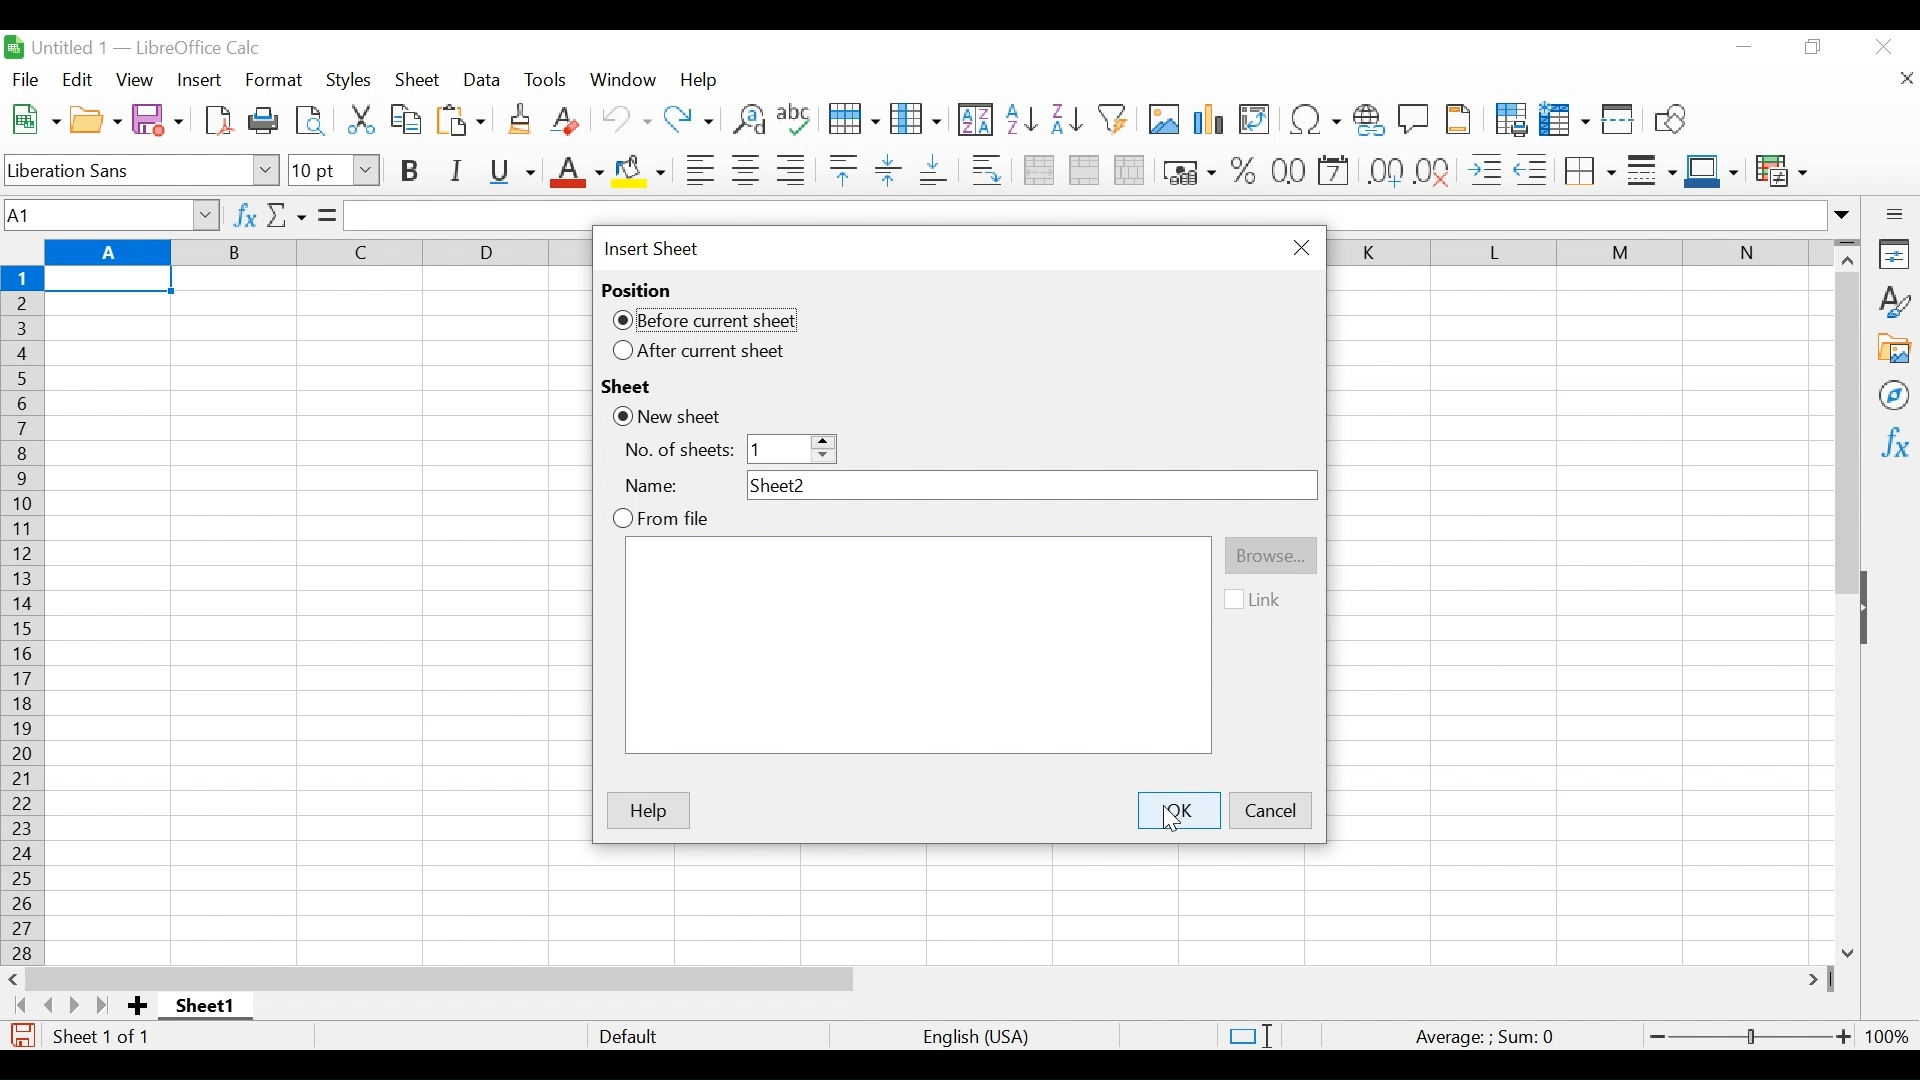 The height and width of the screenshot is (1080, 1920). What do you see at coordinates (1712, 172) in the screenshot?
I see `Border Color` at bounding box center [1712, 172].